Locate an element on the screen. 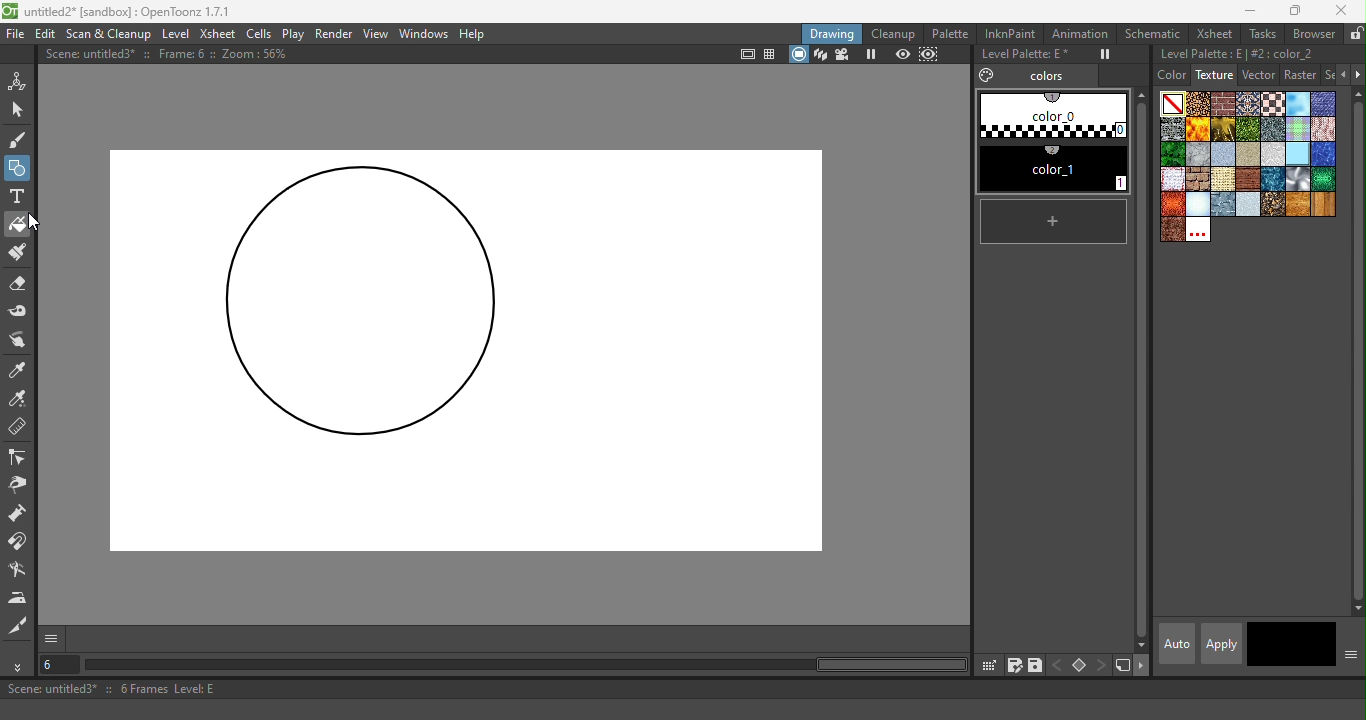 This screenshot has height=720, width=1366. Texture is located at coordinates (1213, 74).